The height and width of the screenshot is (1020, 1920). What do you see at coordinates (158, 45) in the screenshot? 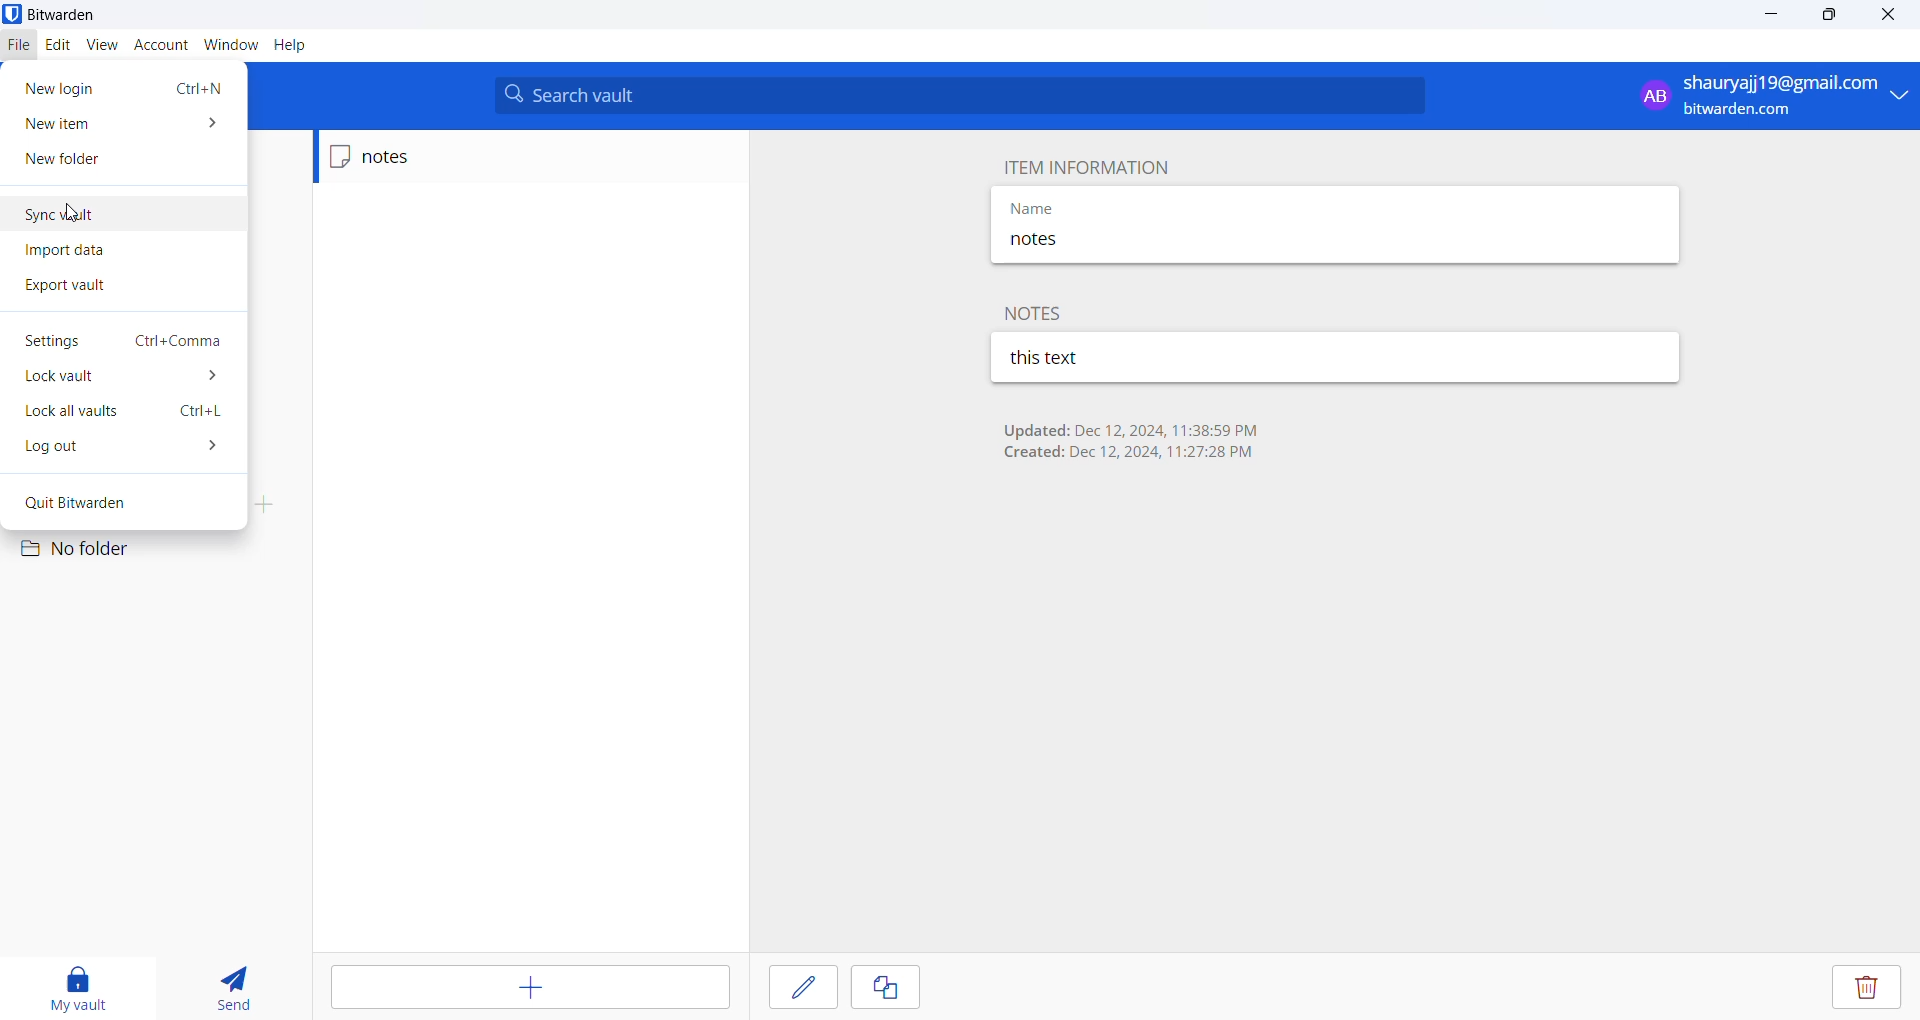
I see `account` at bounding box center [158, 45].